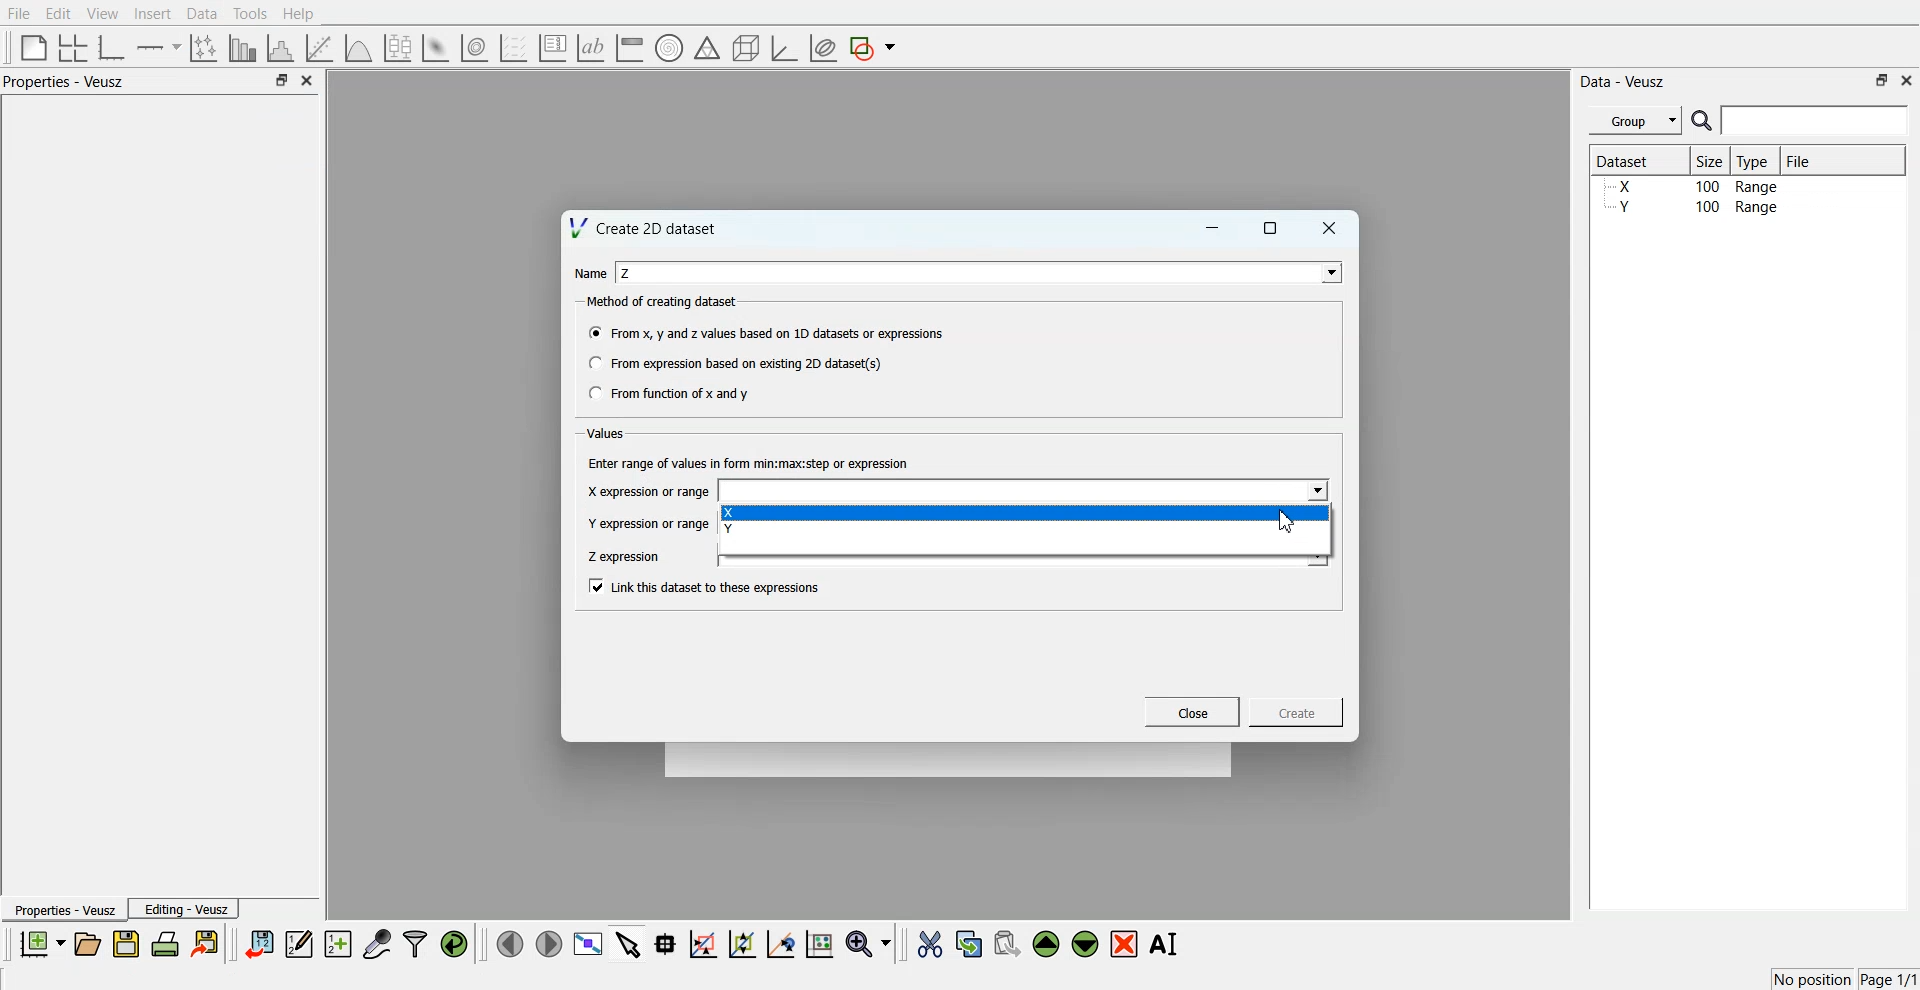  Describe the element at coordinates (103, 14) in the screenshot. I see `View` at that location.